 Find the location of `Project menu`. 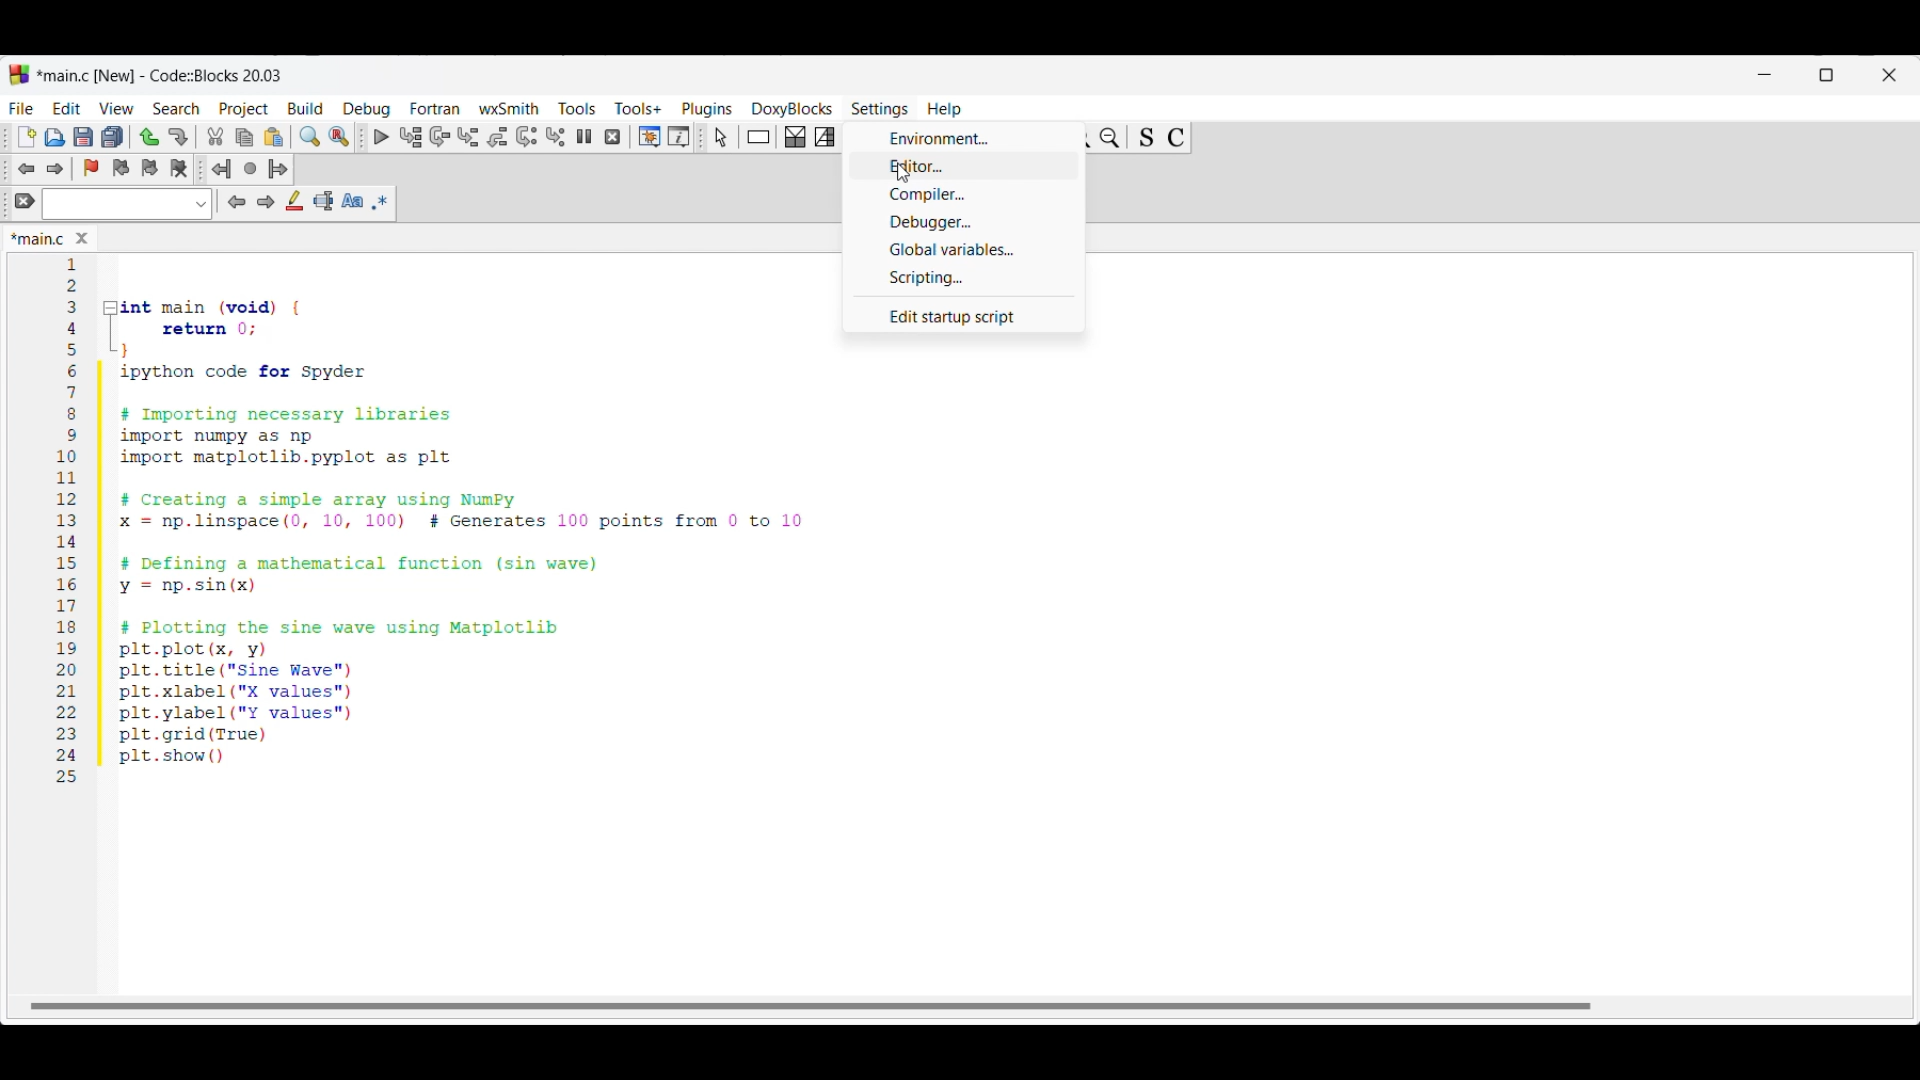

Project menu is located at coordinates (244, 110).